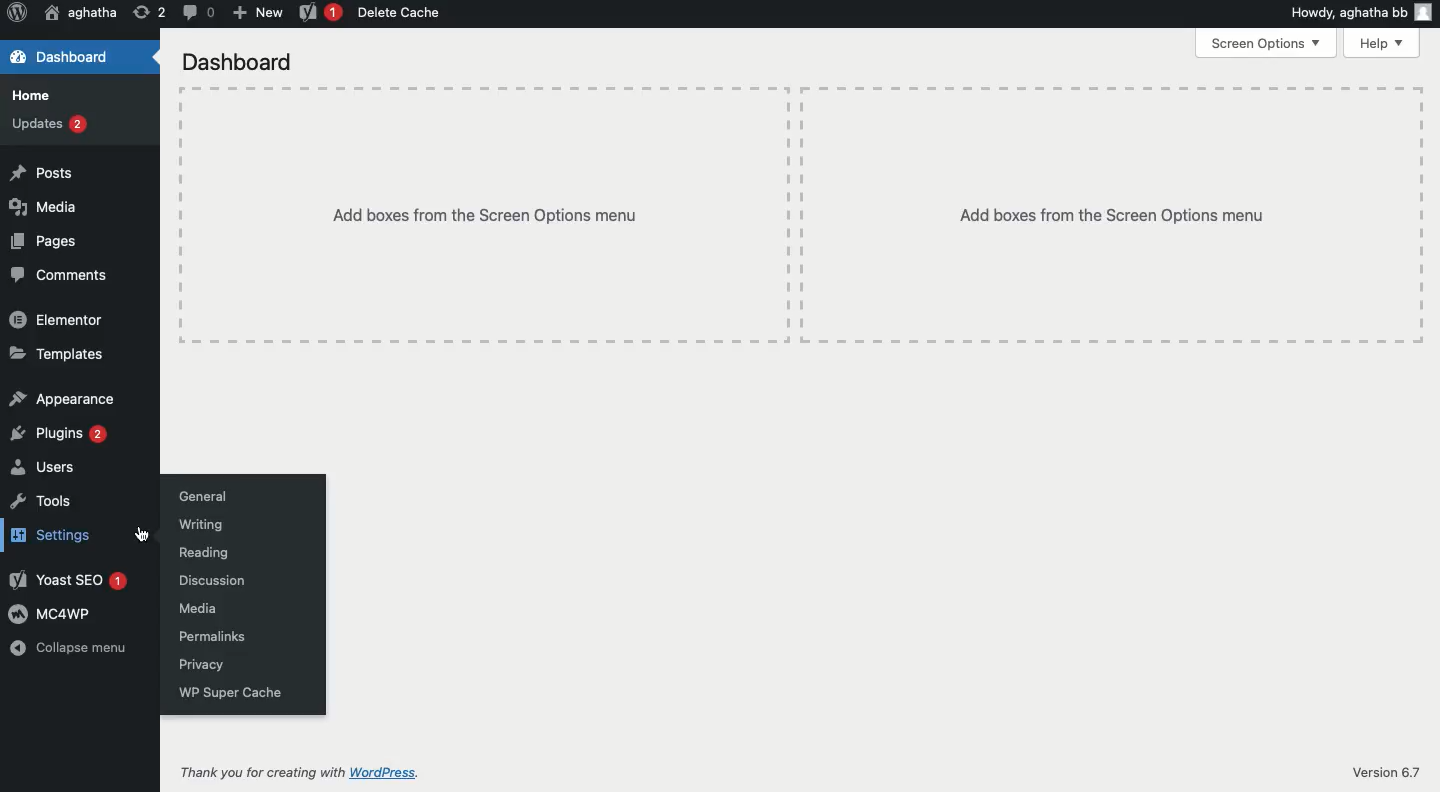 The height and width of the screenshot is (792, 1440). What do you see at coordinates (50, 124) in the screenshot?
I see `Updates` at bounding box center [50, 124].